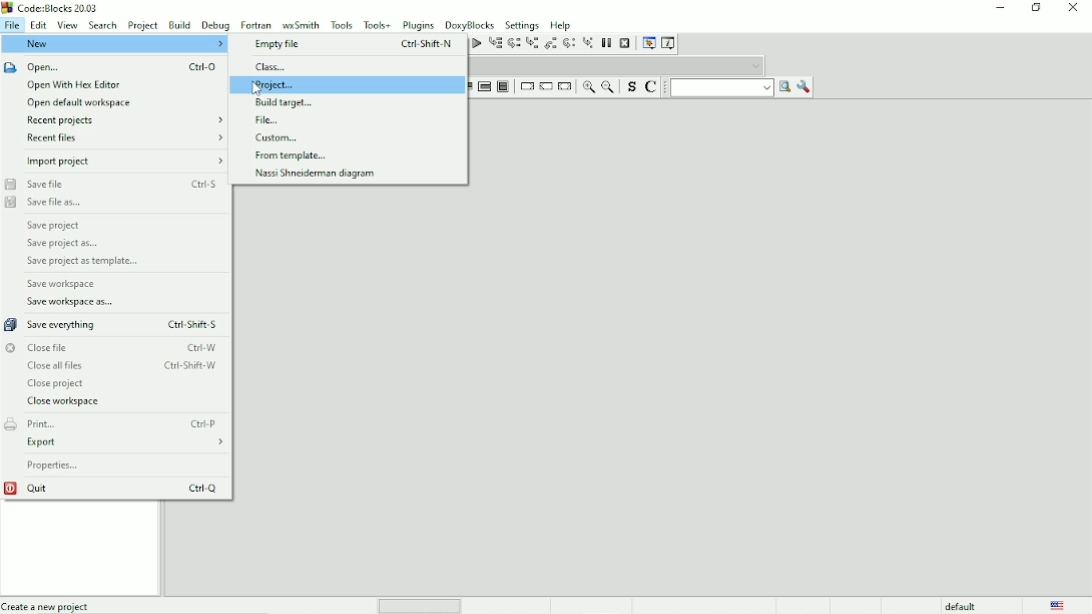  Describe the element at coordinates (1000, 8) in the screenshot. I see `Minimize` at that location.